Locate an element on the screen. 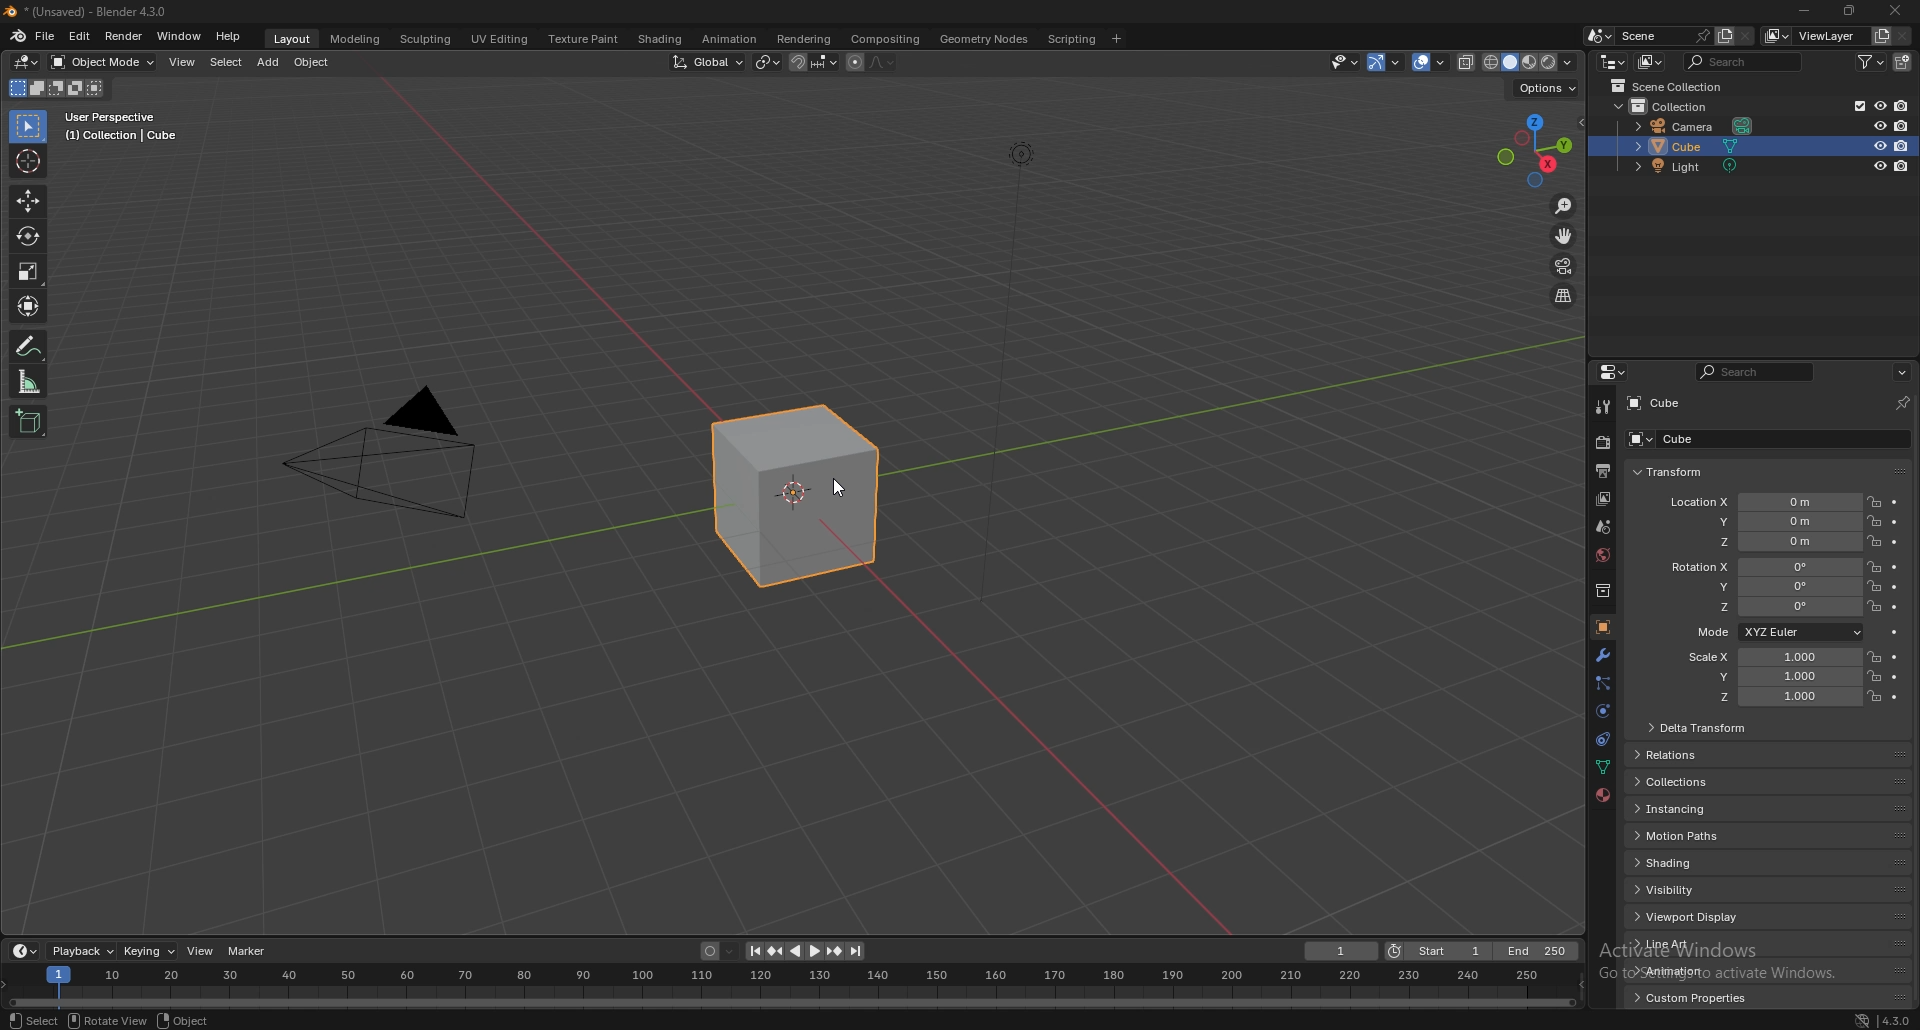 This screenshot has width=1920, height=1030. data is located at coordinates (1601, 768).